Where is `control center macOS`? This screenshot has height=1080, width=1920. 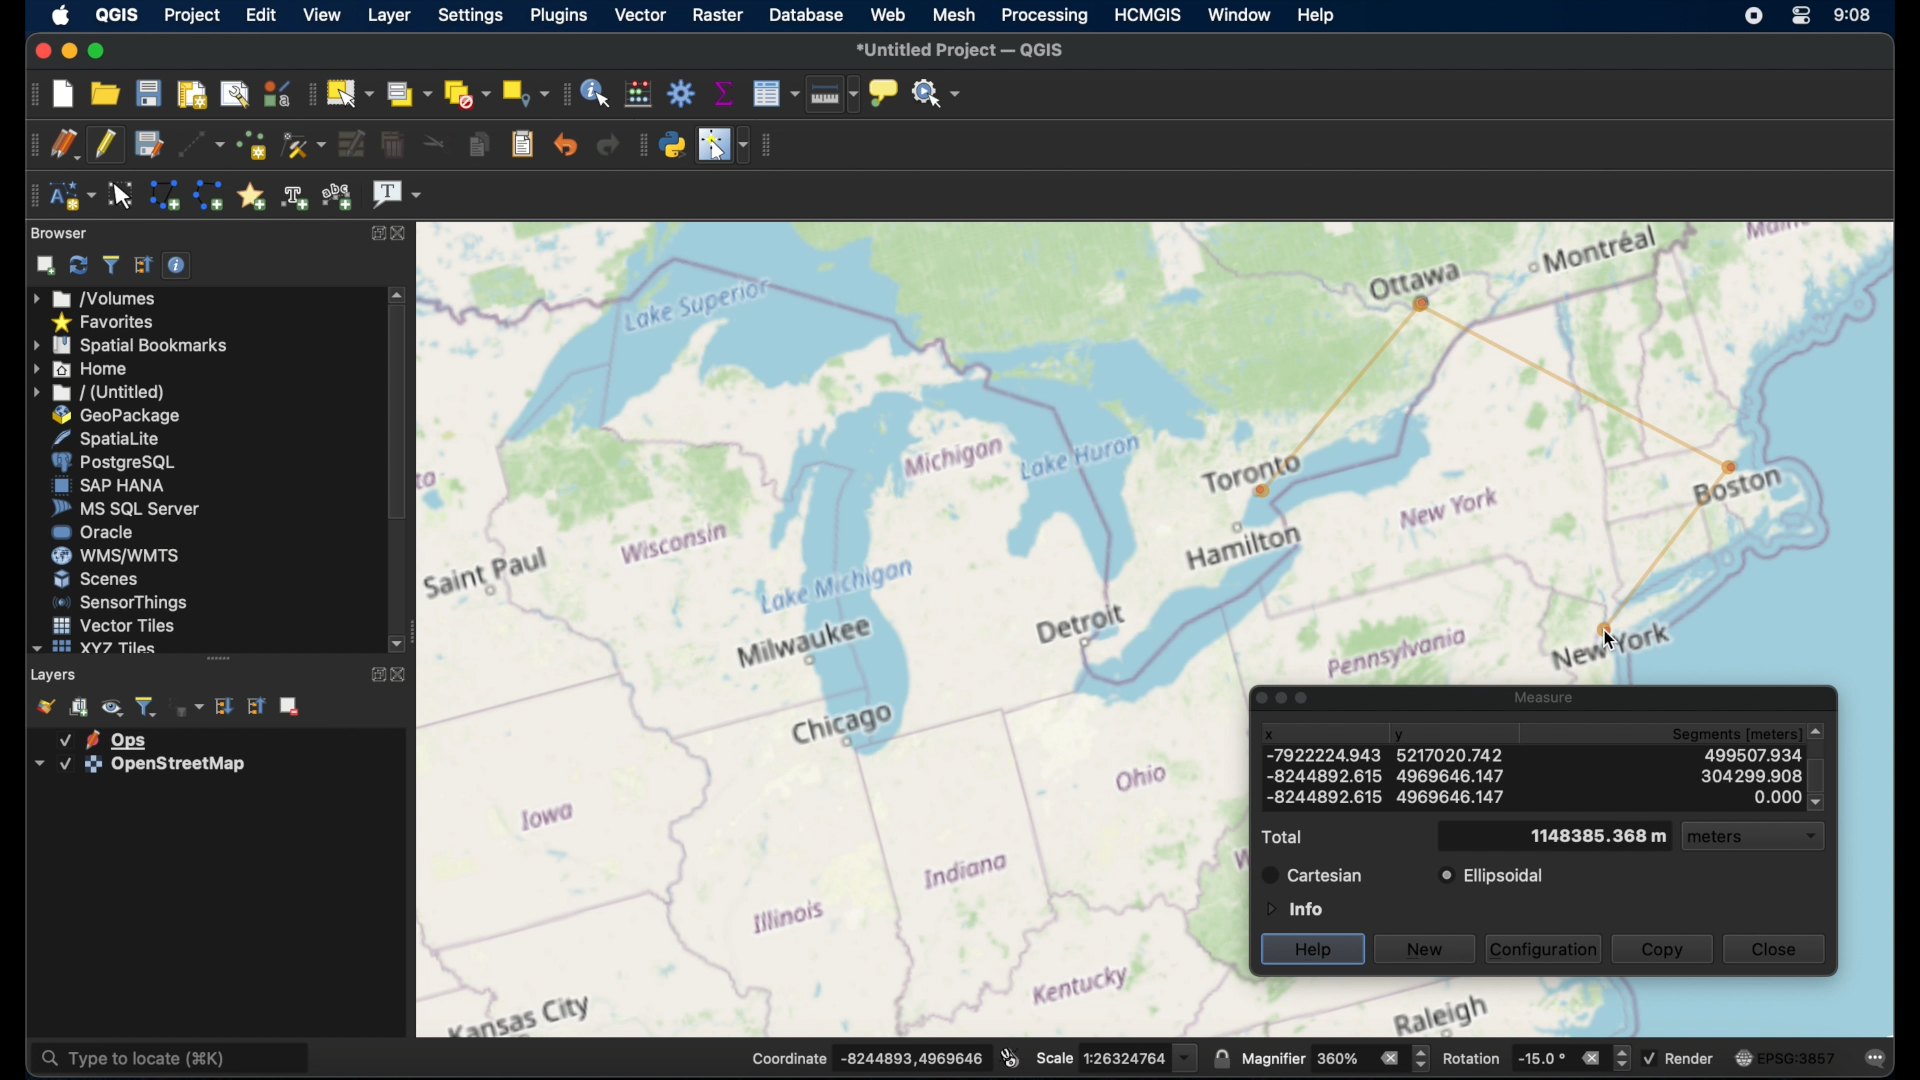 control center macOS is located at coordinates (1799, 17).